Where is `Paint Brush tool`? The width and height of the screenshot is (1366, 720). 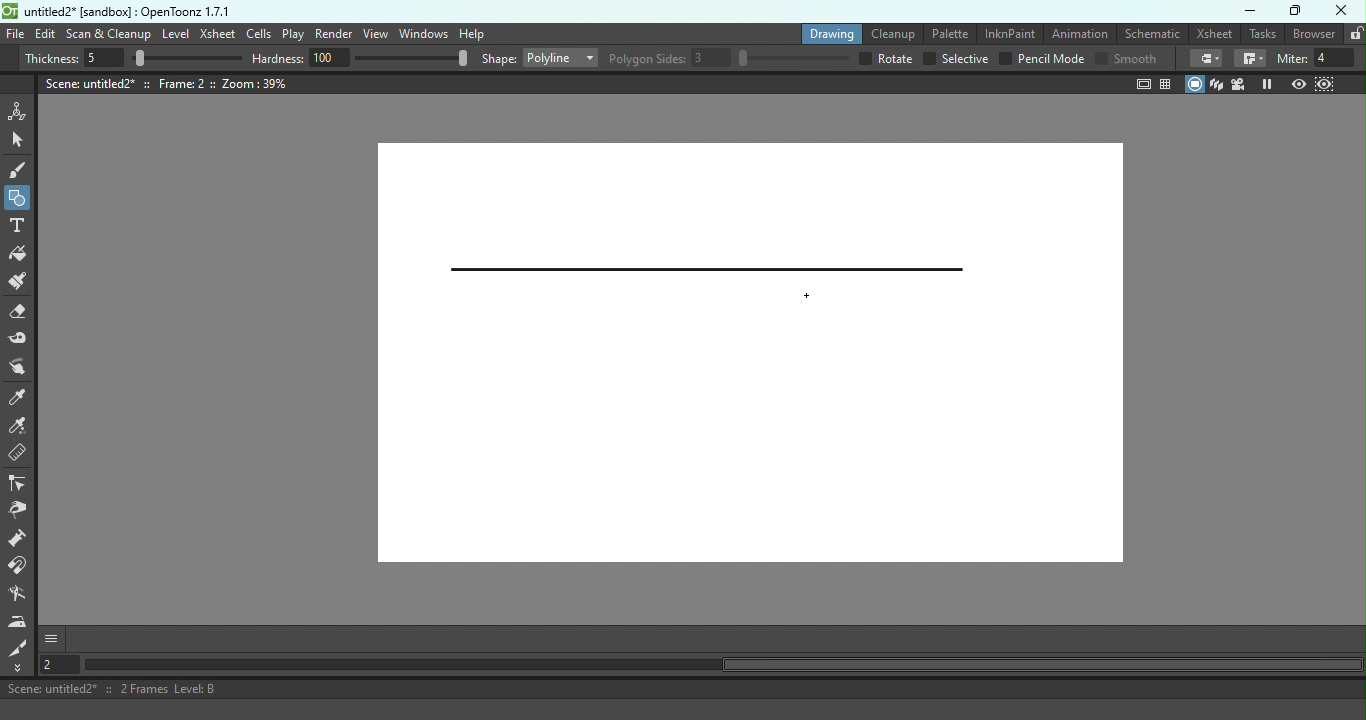
Paint Brush tool is located at coordinates (24, 283).